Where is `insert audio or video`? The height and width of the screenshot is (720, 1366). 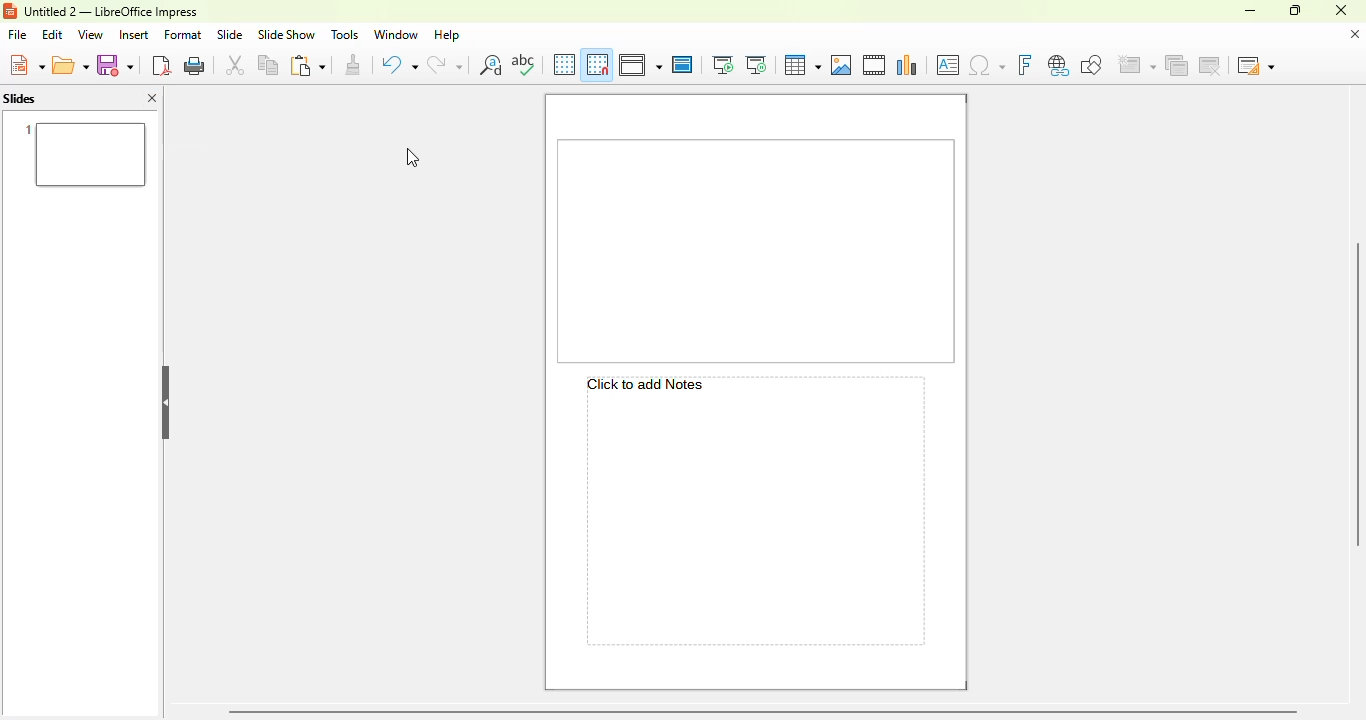 insert audio or video is located at coordinates (875, 64).